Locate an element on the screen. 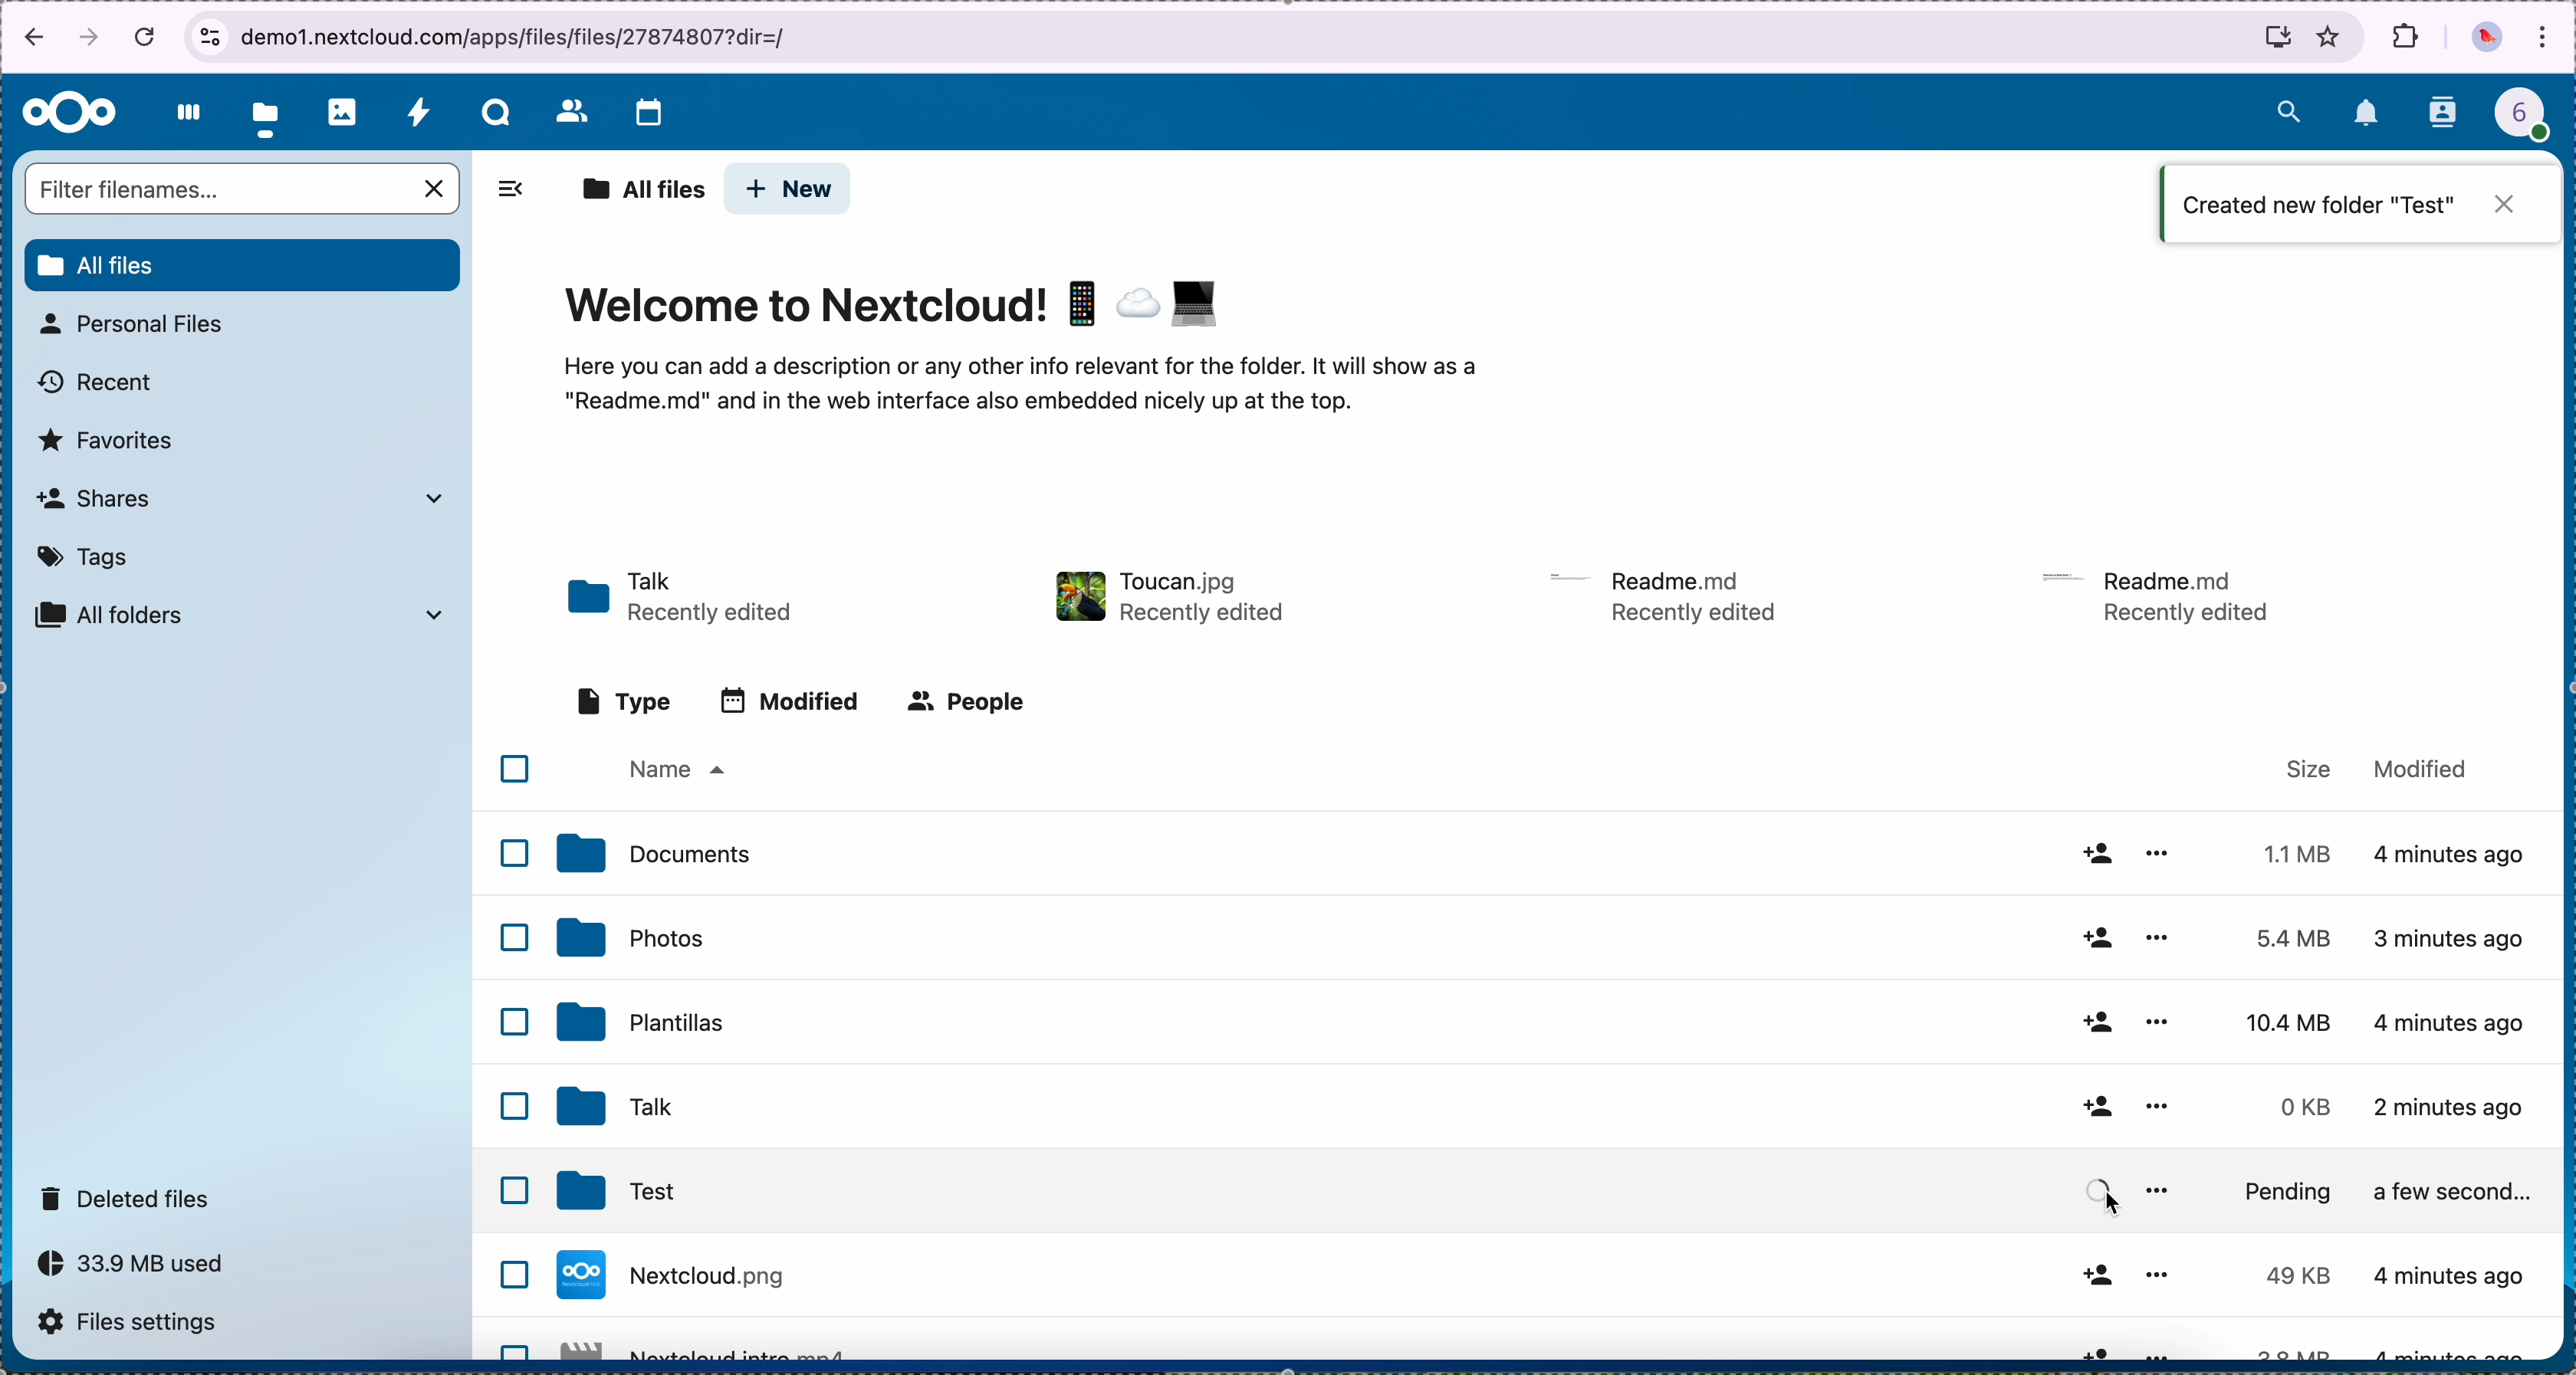 The width and height of the screenshot is (2576, 1375). recent is located at coordinates (98, 383).